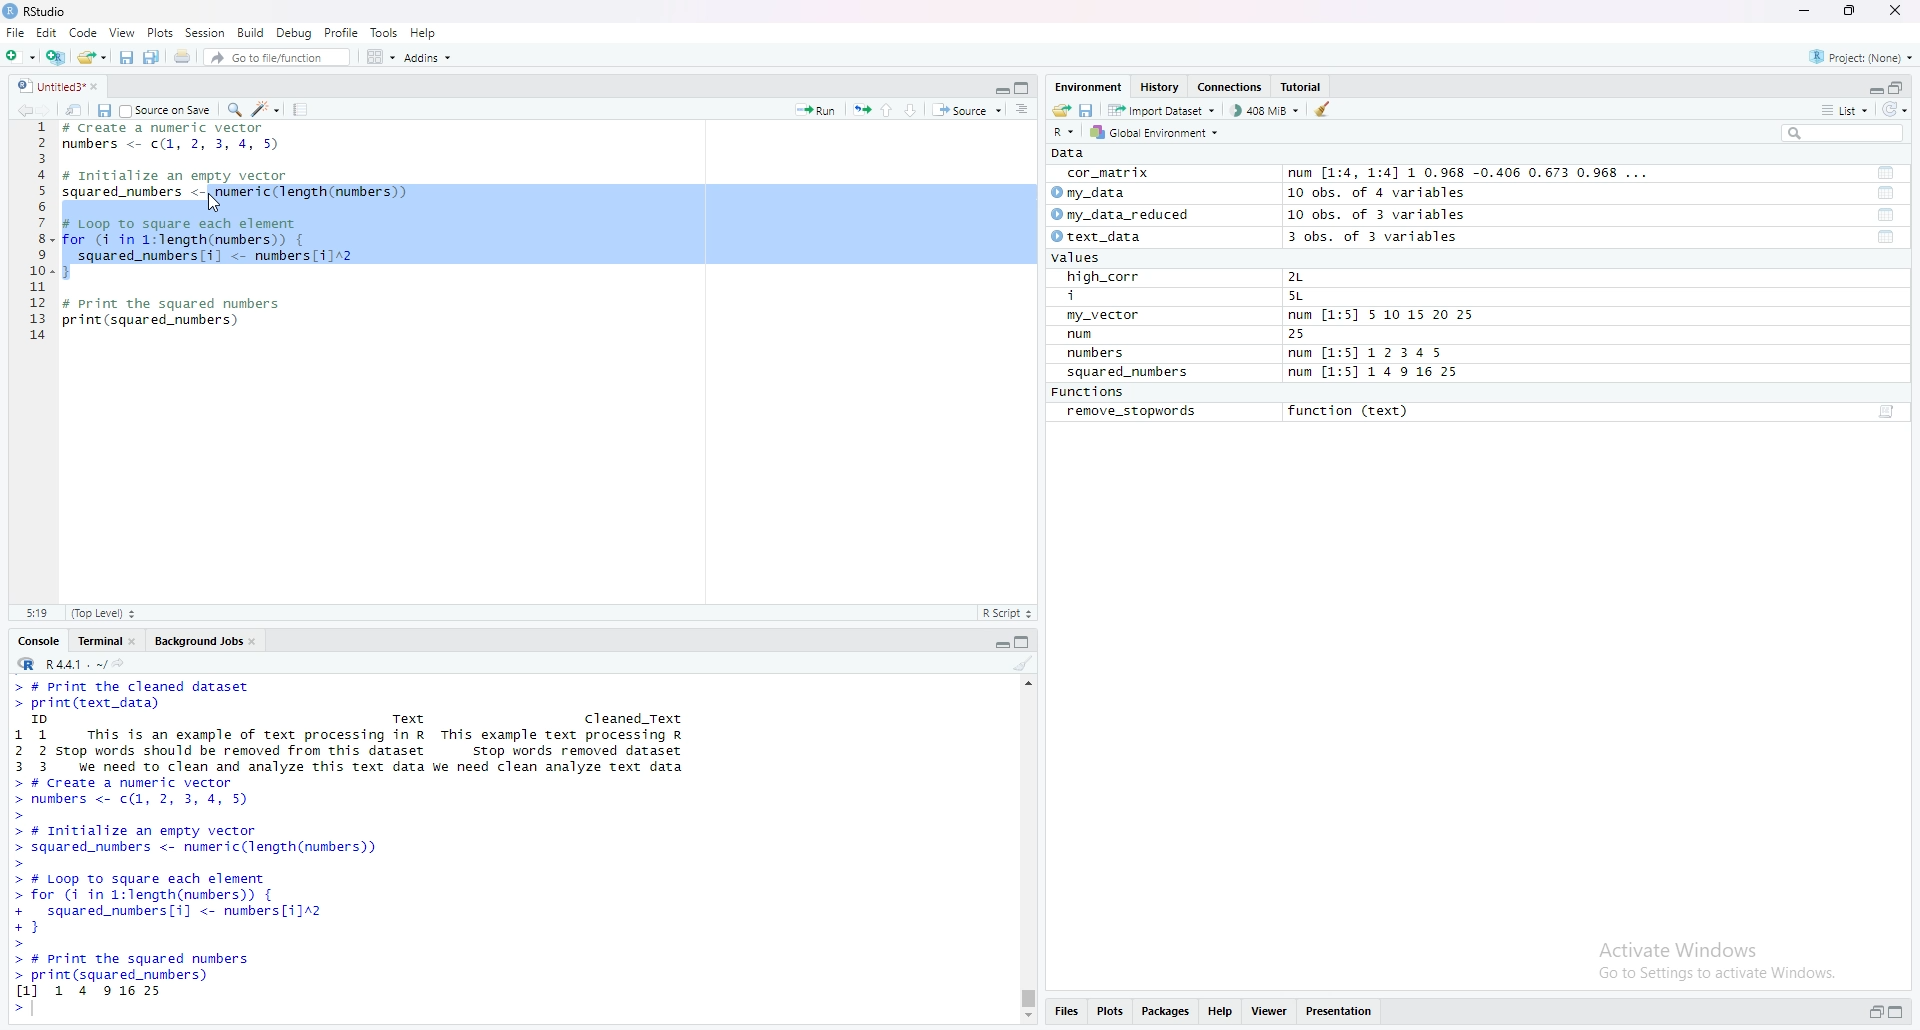 This screenshot has height=1030, width=1920. What do you see at coordinates (103, 109) in the screenshot?
I see `save` at bounding box center [103, 109].